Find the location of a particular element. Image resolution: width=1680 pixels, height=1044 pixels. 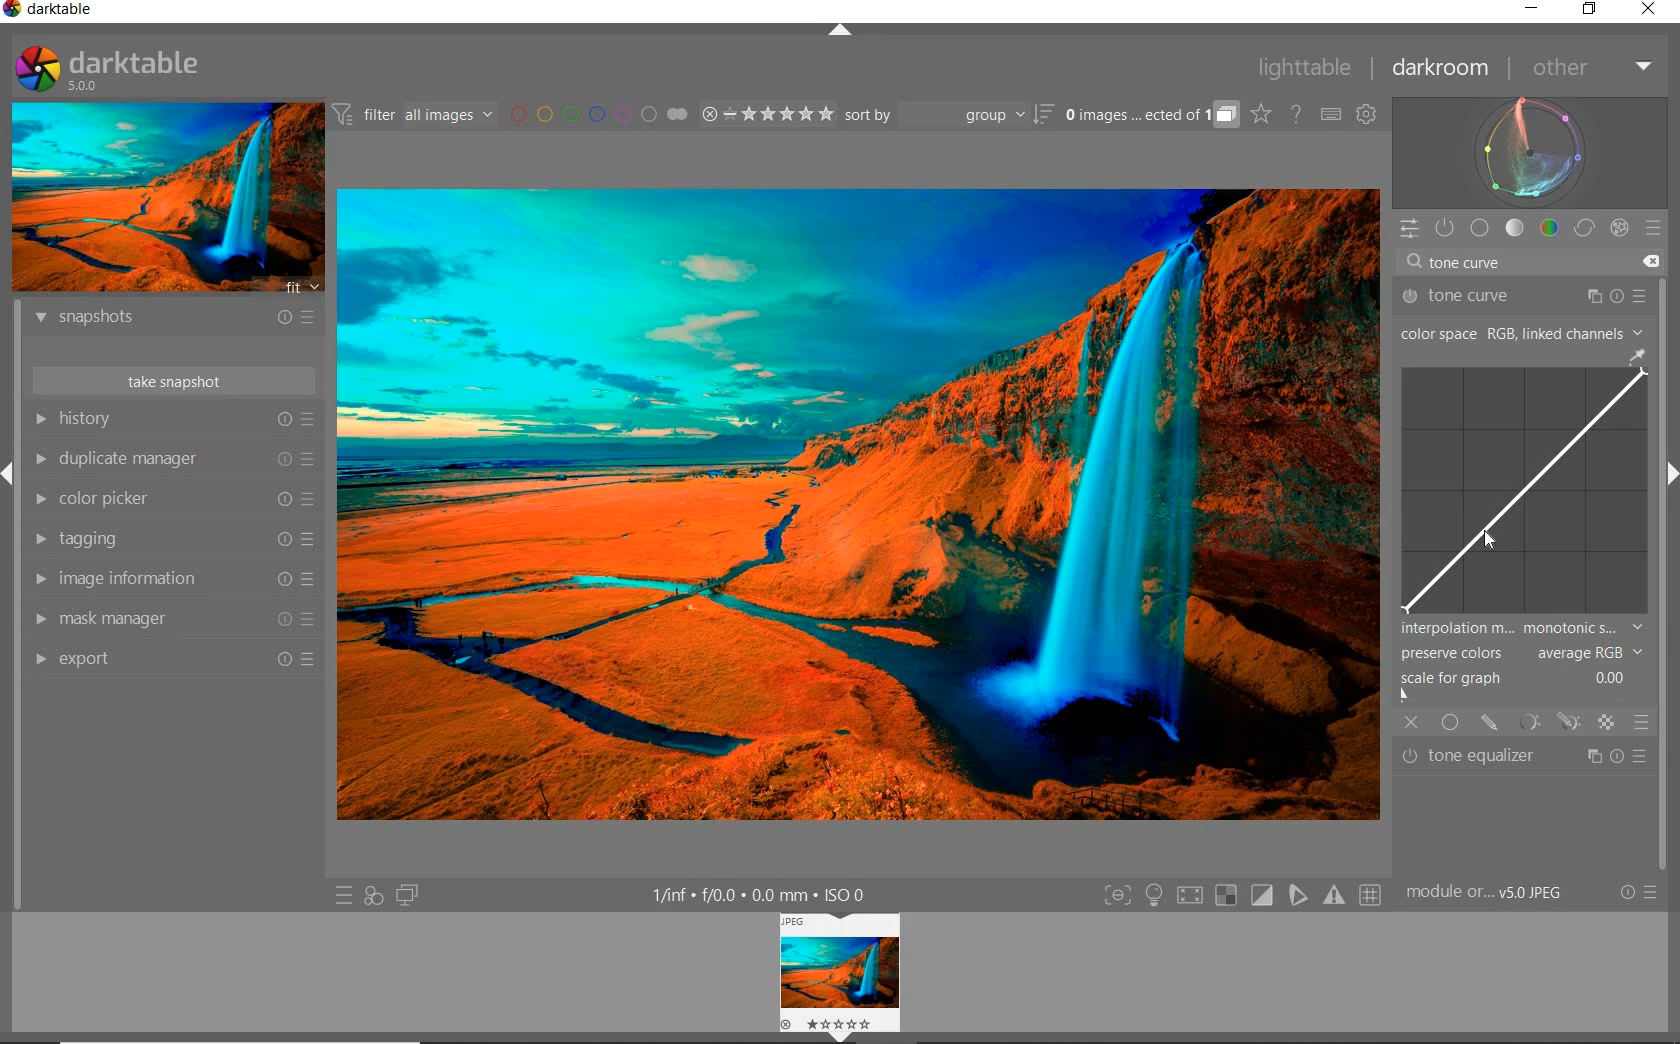

image information is located at coordinates (172, 579).